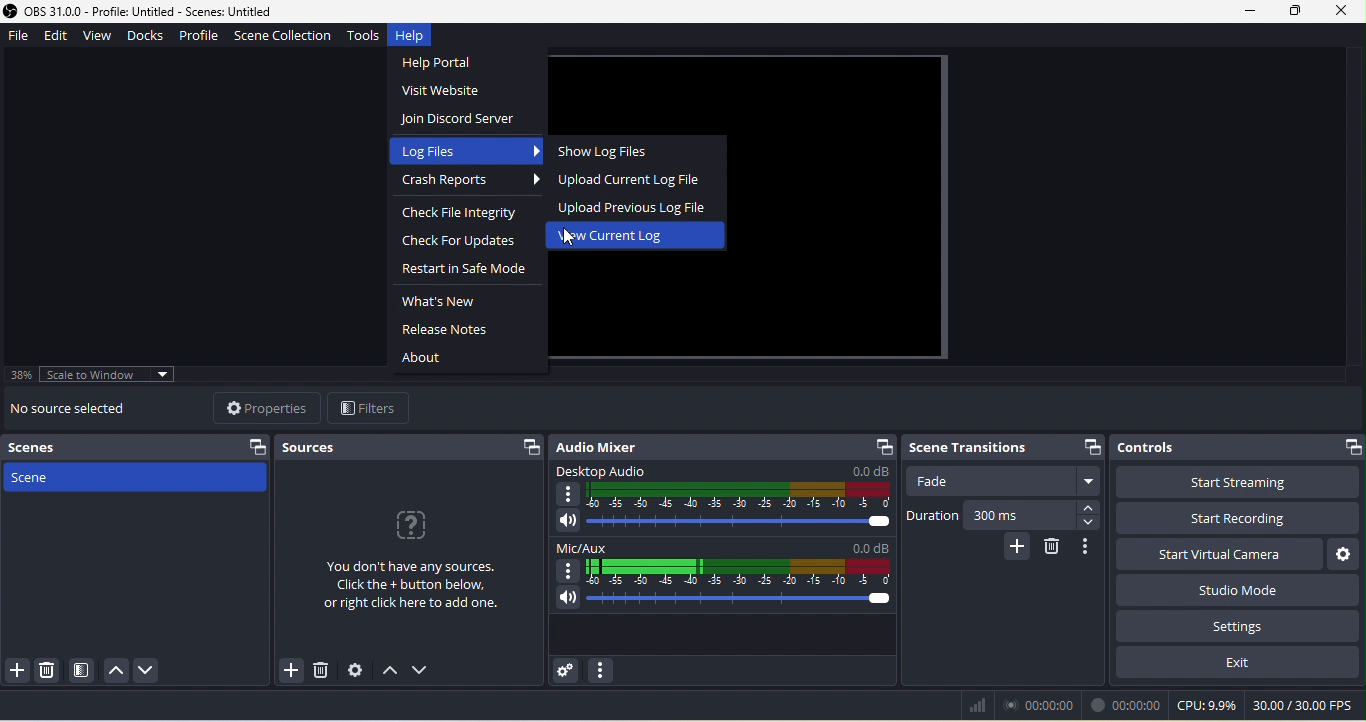 This screenshot has width=1366, height=722. I want to click on show log files, so click(610, 151).